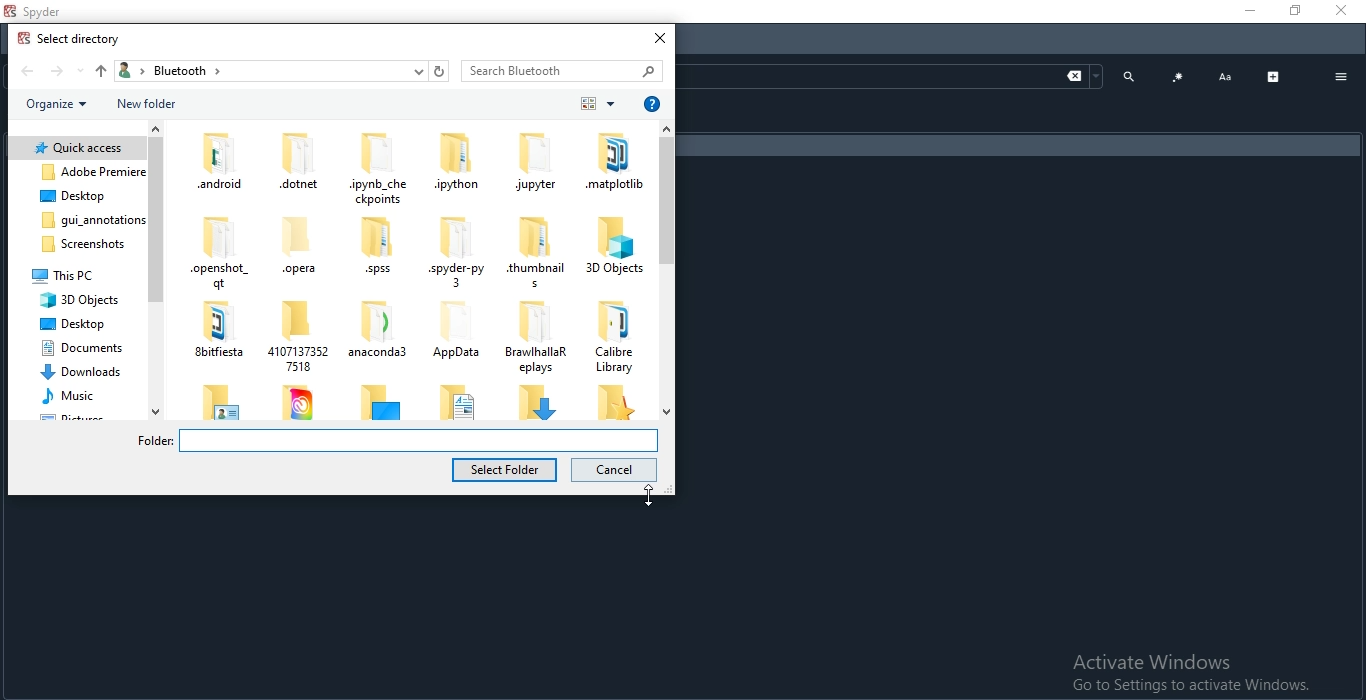 This screenshot has height=700, width=1366. I want to click on folder, so click(462, 401).